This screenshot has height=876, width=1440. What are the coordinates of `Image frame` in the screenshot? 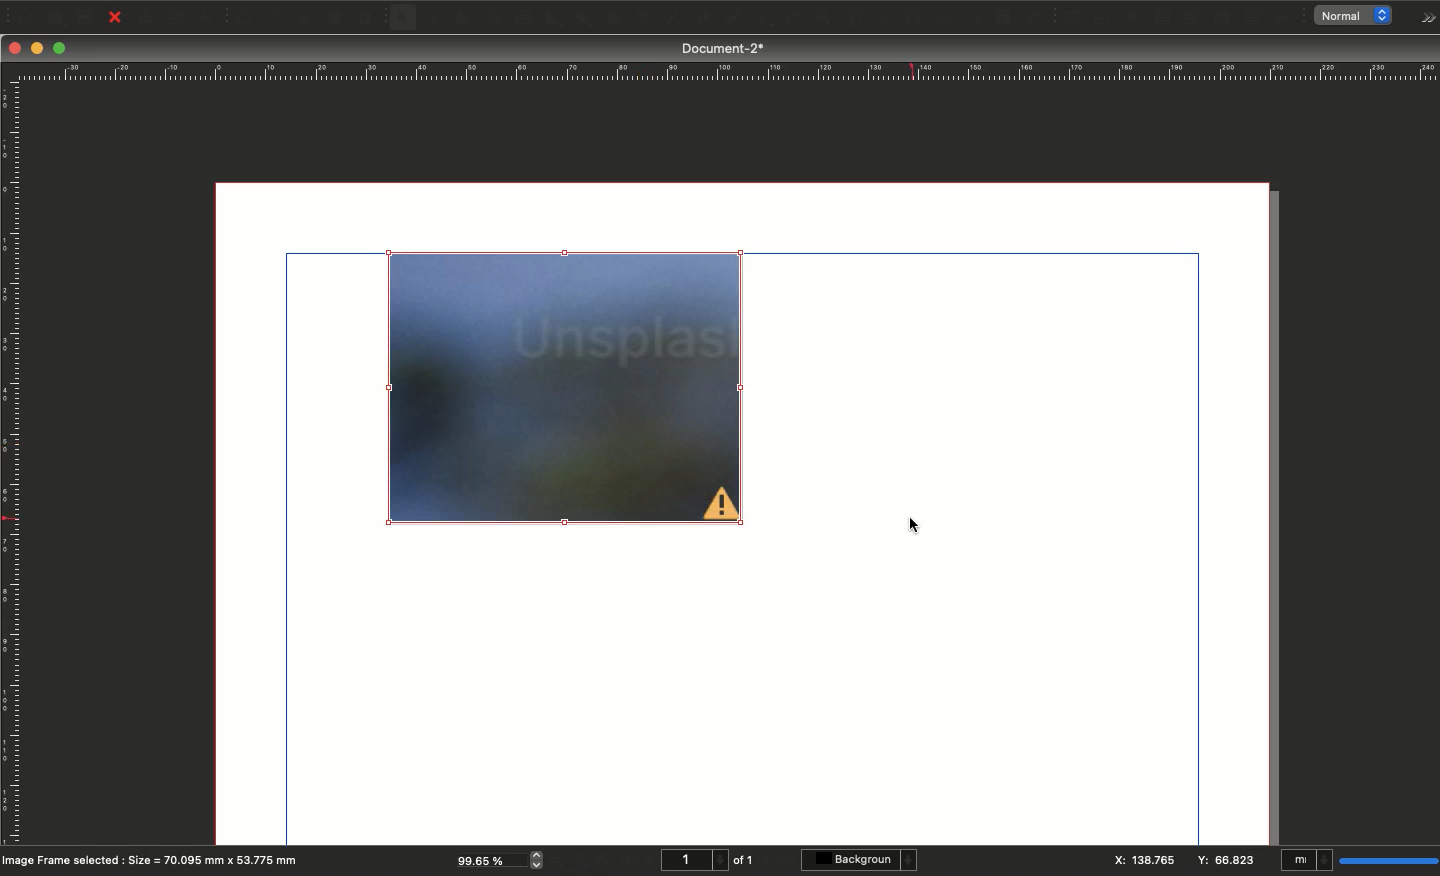 It's located at (466, 20).